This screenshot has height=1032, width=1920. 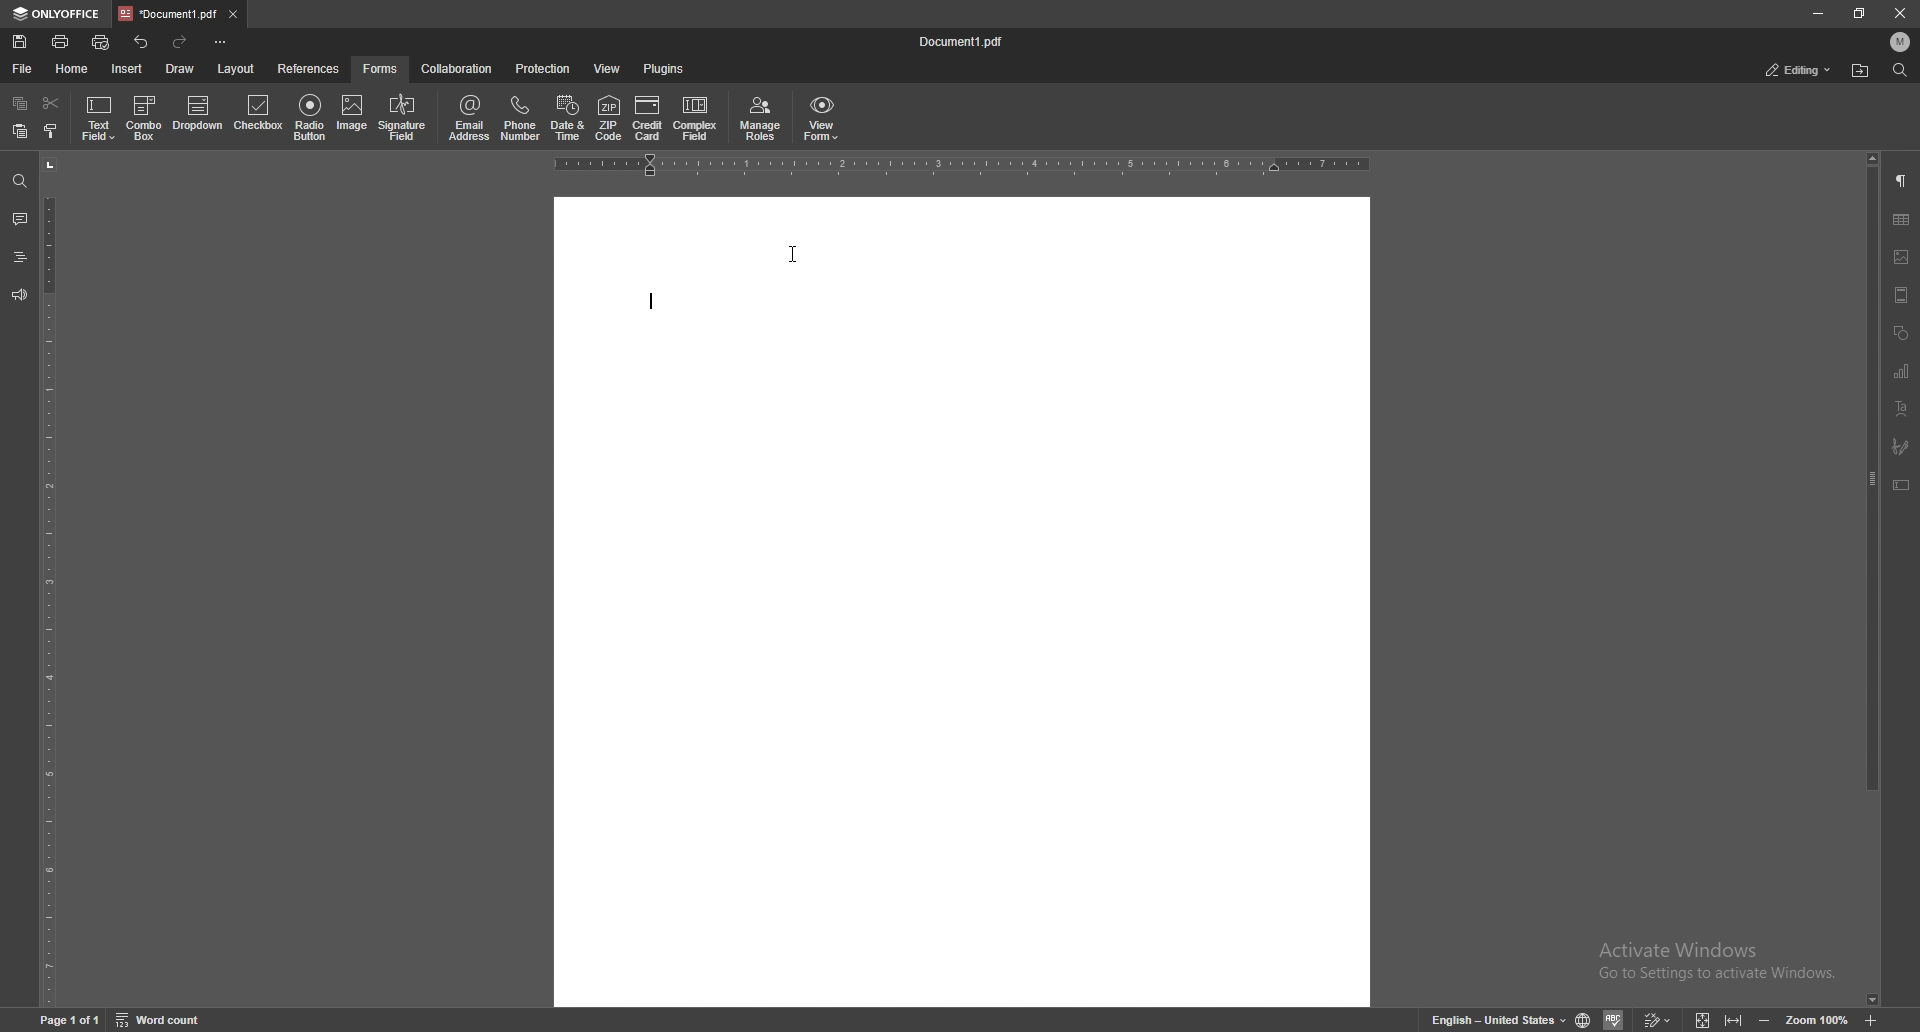 What do you see at coordinates (24, 67) in the screenshot?
I see `file` at bounding box center [24, 67].